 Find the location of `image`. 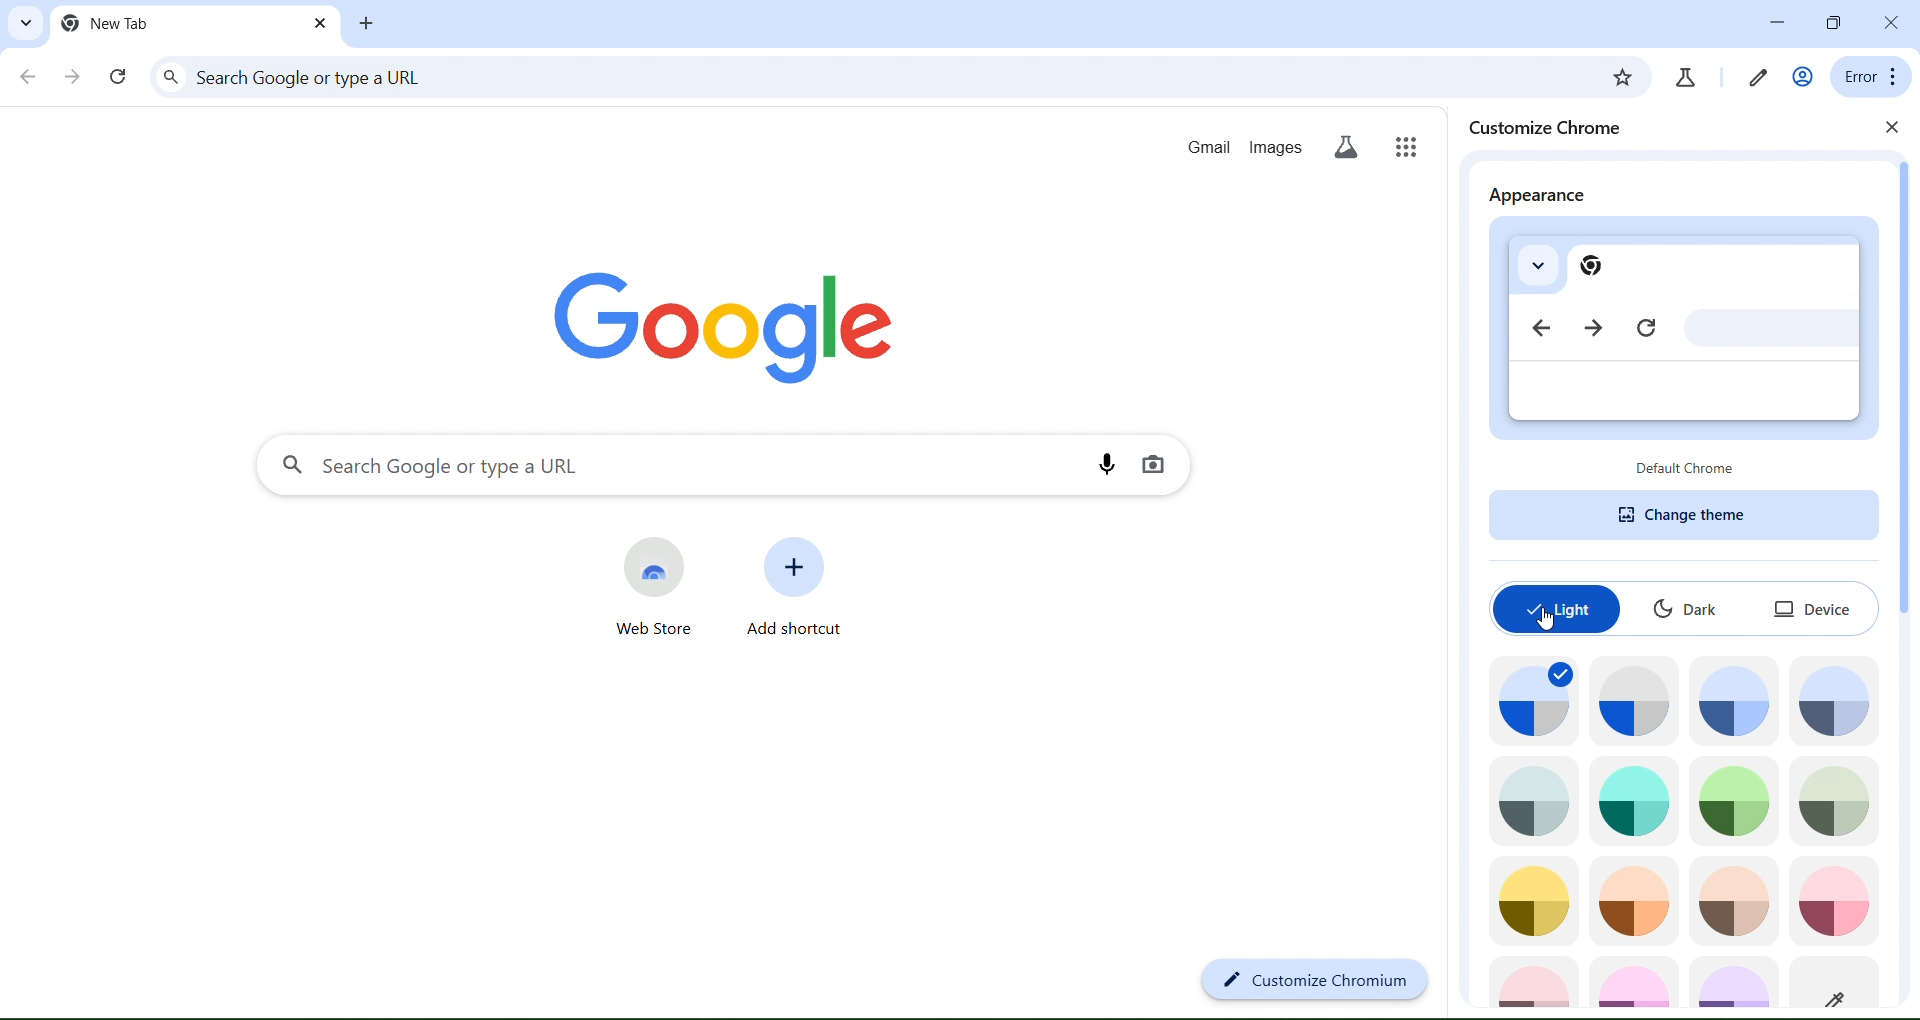

image is located at coordinates (1633, 799).